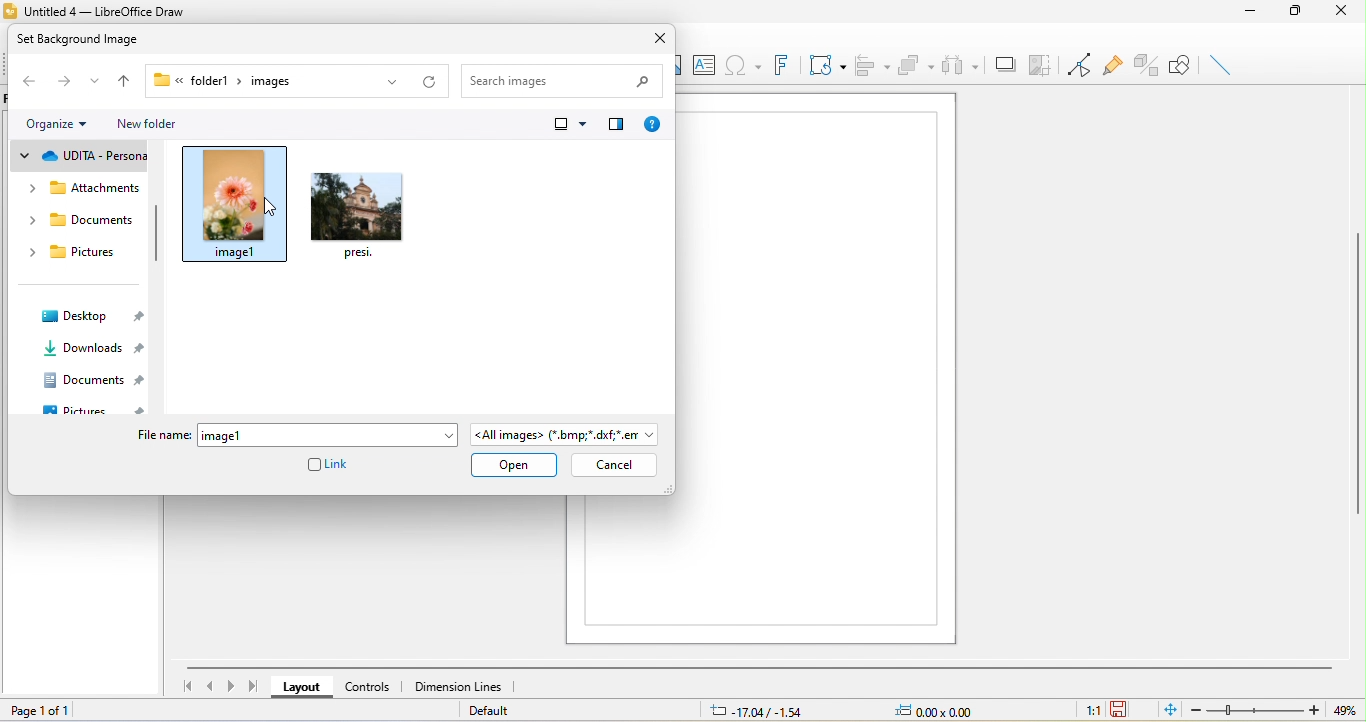  Describe the element at coordinates (228, 688) in the screenshot. I see `next page` at that location.